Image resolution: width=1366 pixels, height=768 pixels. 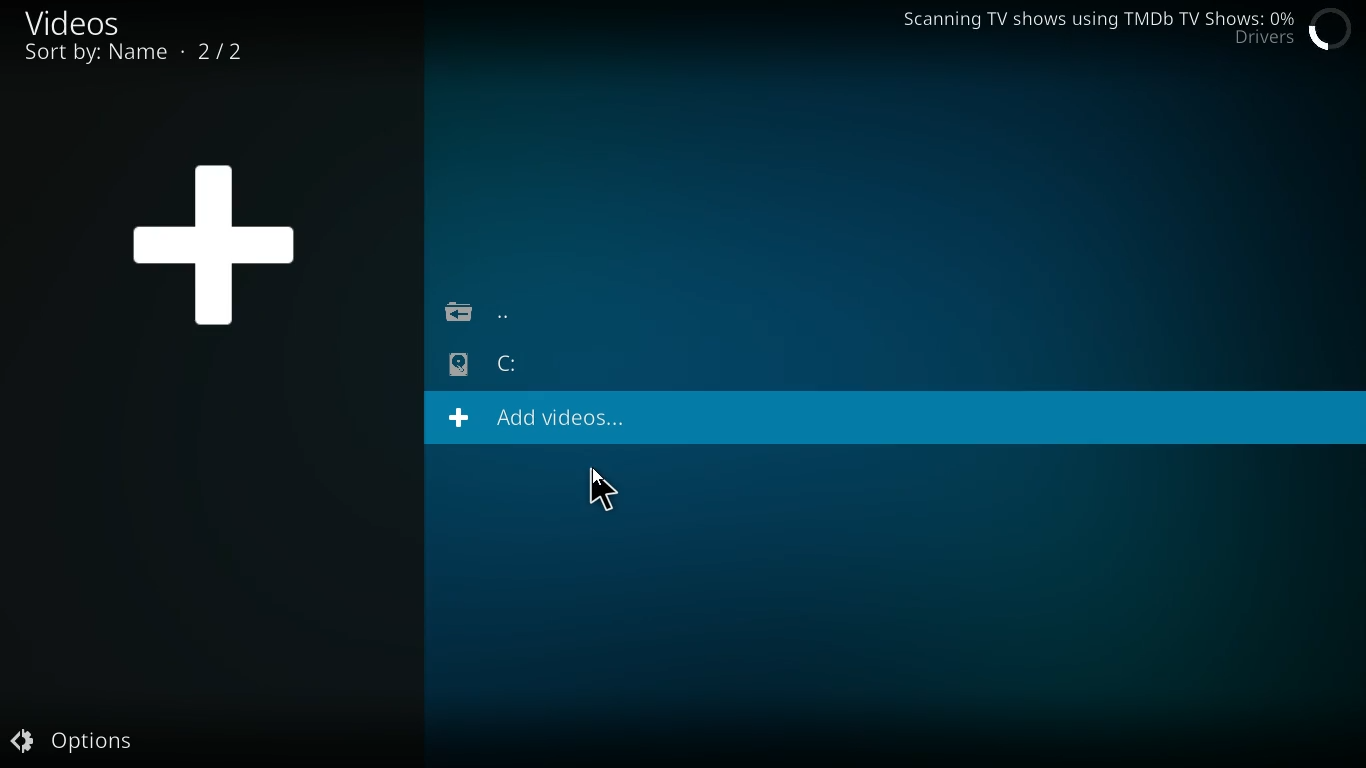 What do you see at coordinates (583, 362) in the screenshot?
I see `C:` at bounding box center [583, 362].